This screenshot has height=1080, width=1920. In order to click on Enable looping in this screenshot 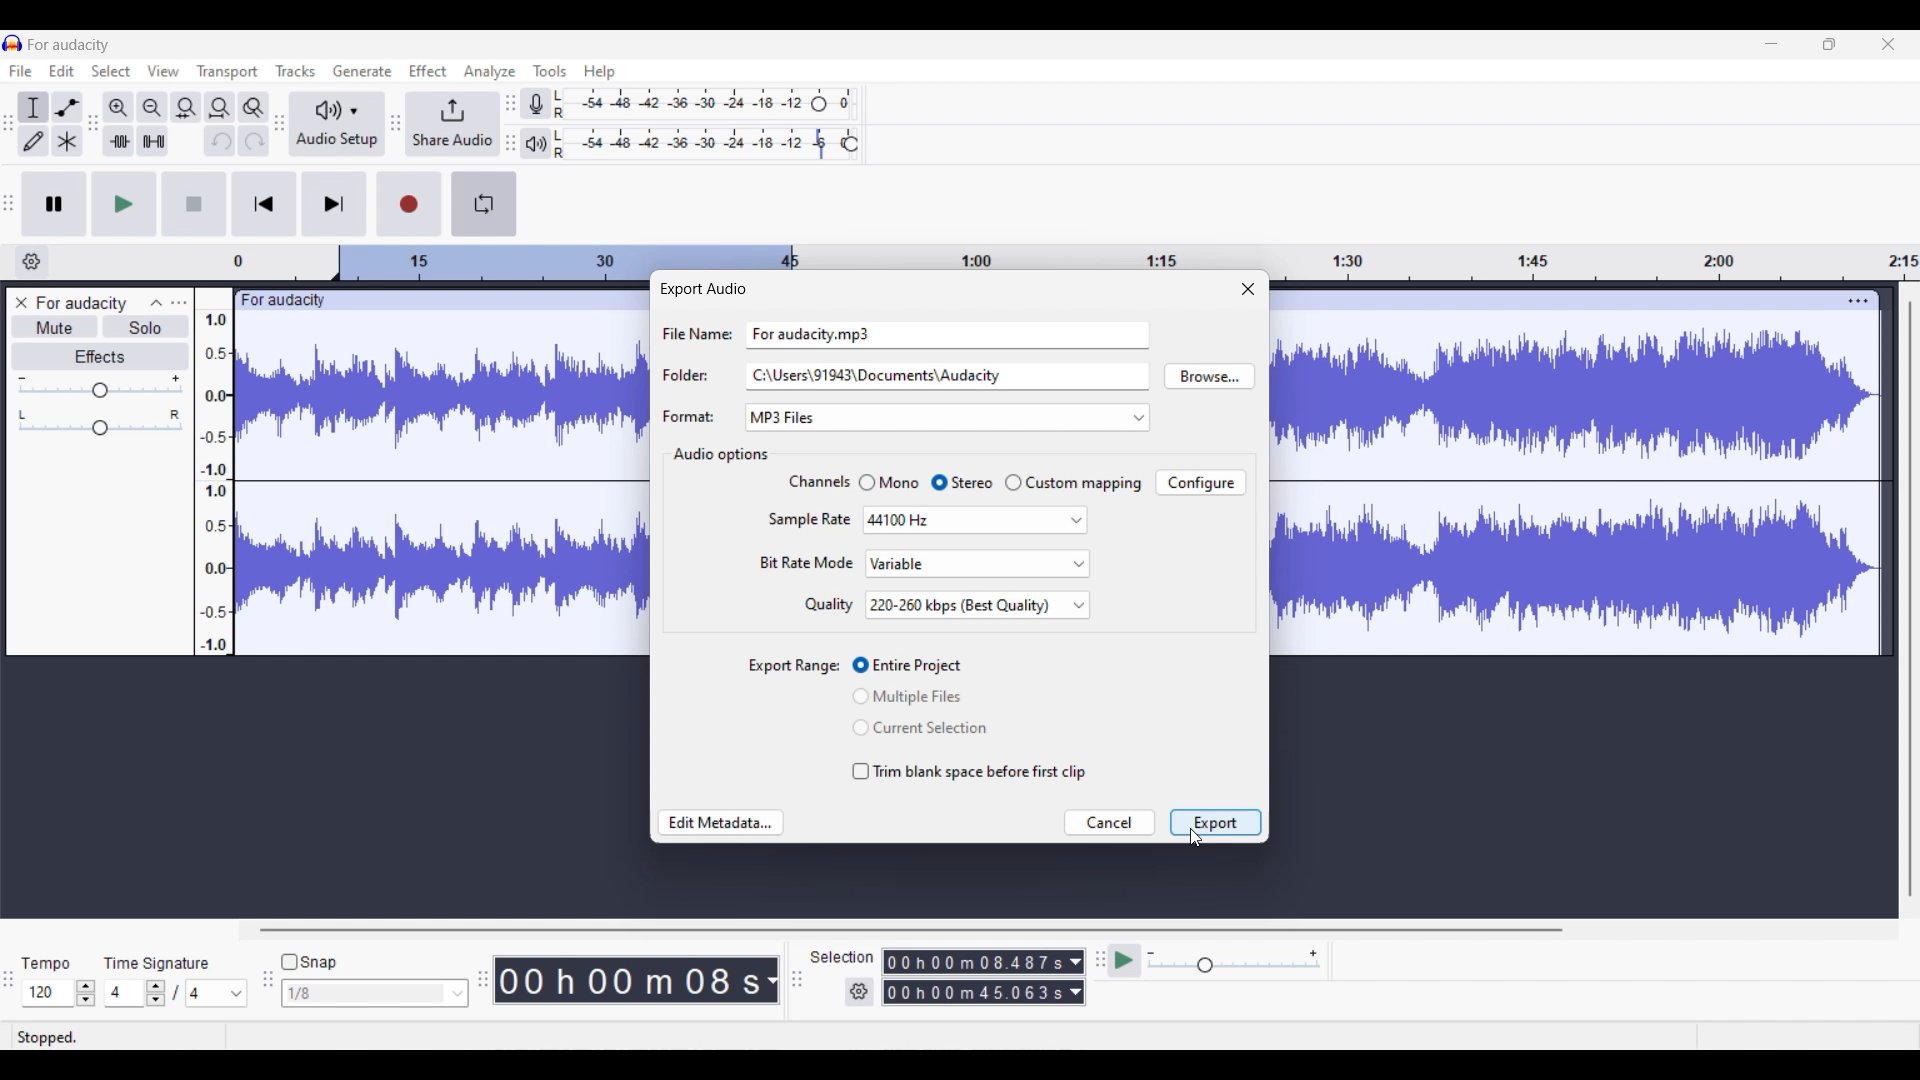, I will do `click(483, 204)`.